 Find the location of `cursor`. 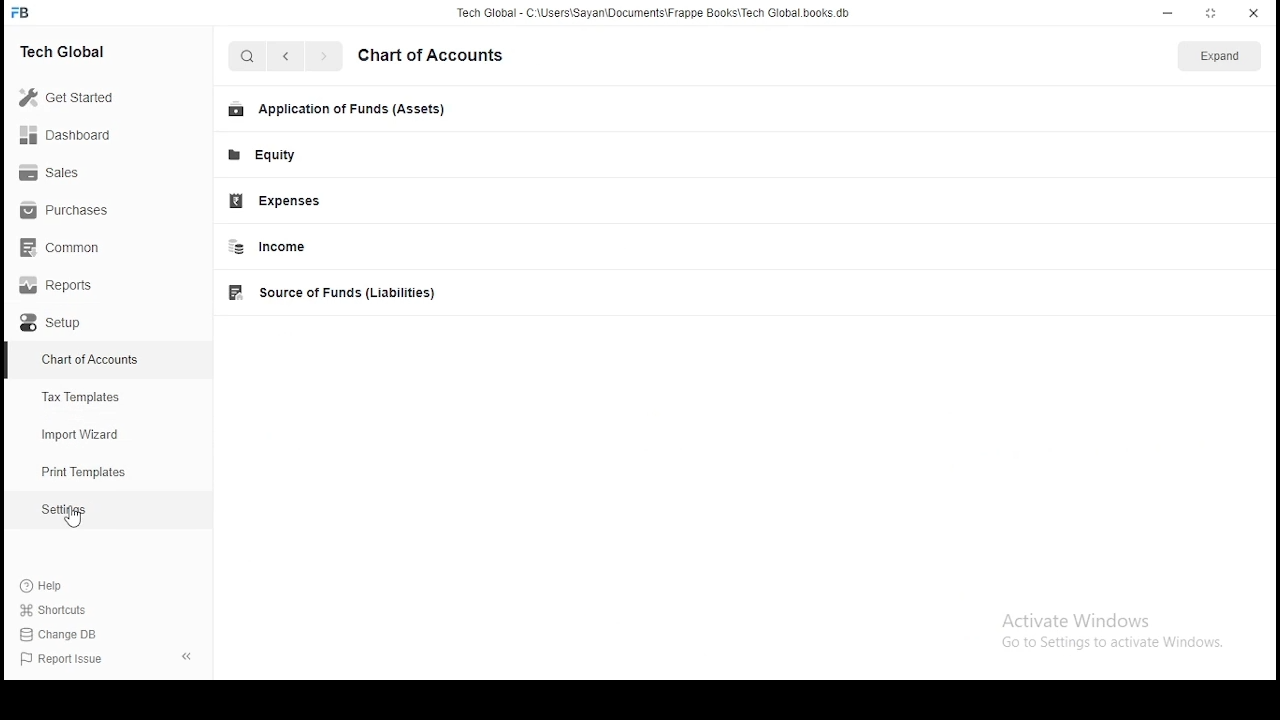

cursor is located at coordinates (74, 522).